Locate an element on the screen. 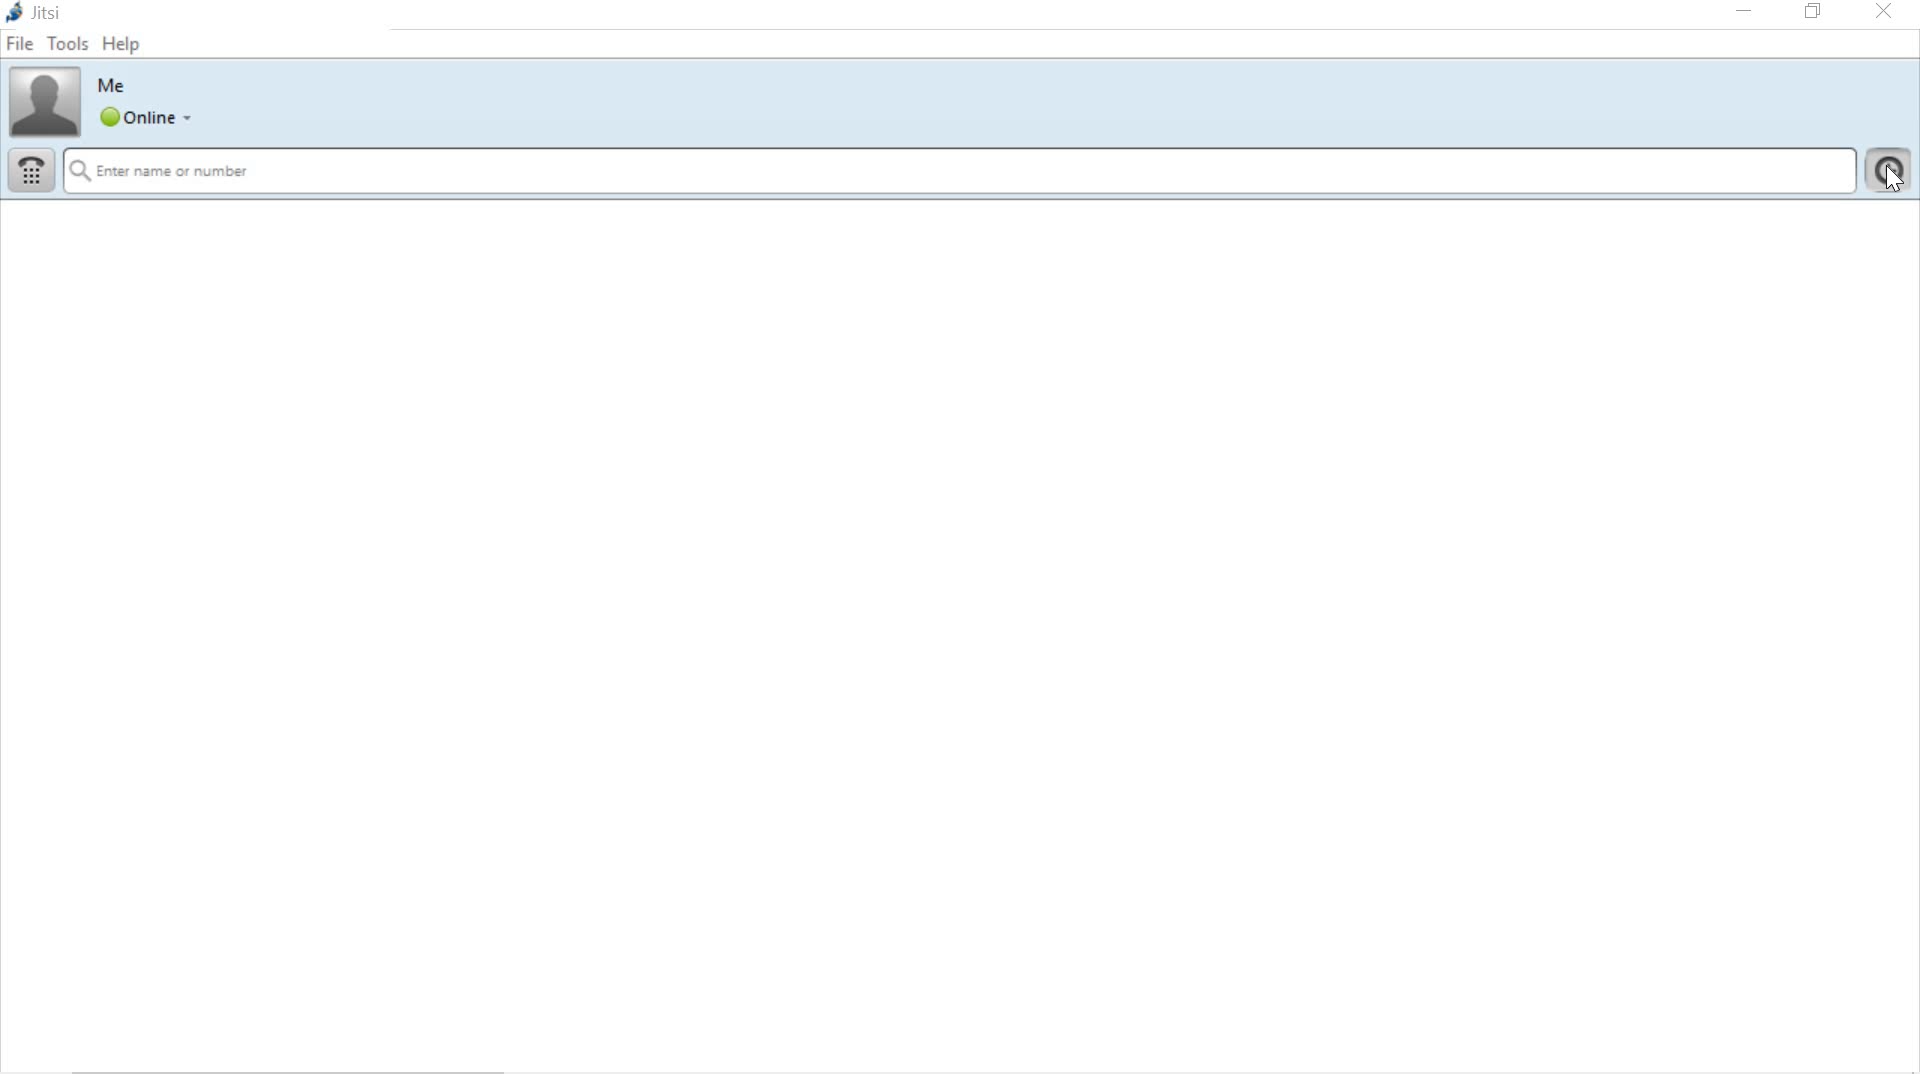  minimize is located at coordinates (1741, 14).